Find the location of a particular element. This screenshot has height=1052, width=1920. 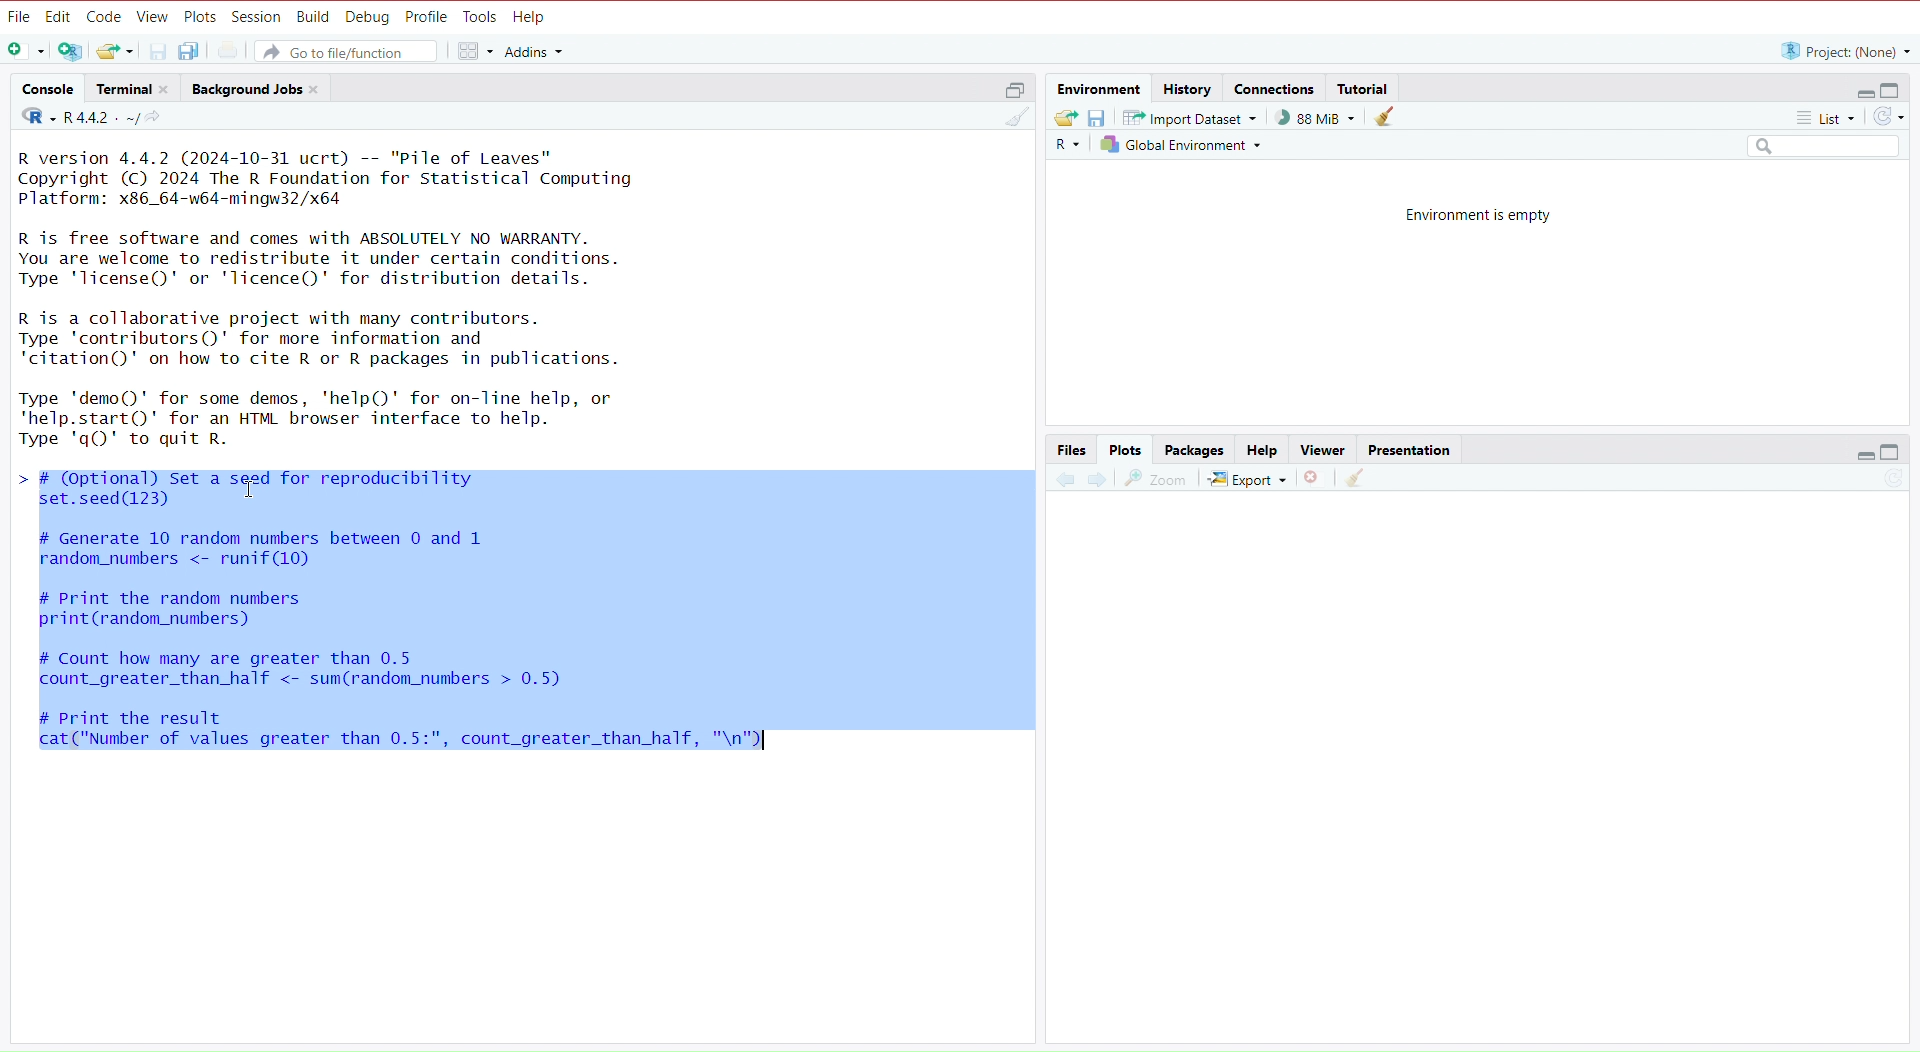

Packages is located at coordinates (1193, 449).